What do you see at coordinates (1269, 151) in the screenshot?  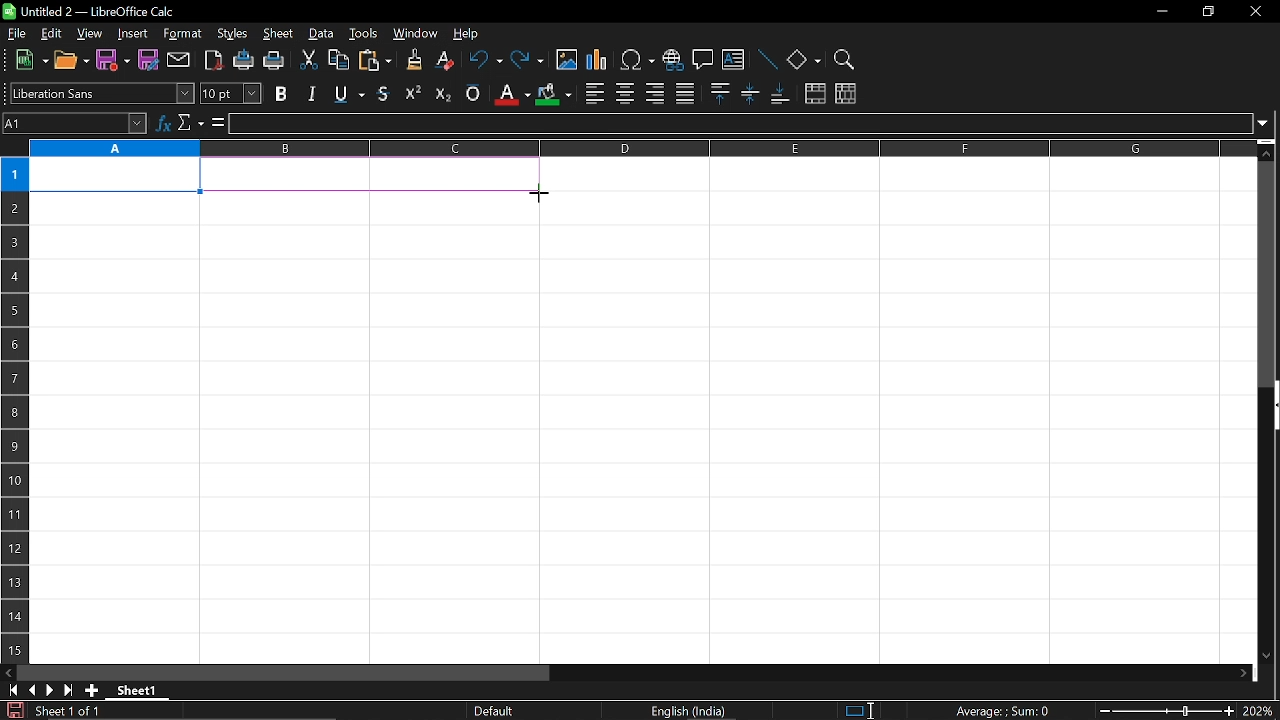 I see `move up` at bounding box center [1269, 151].